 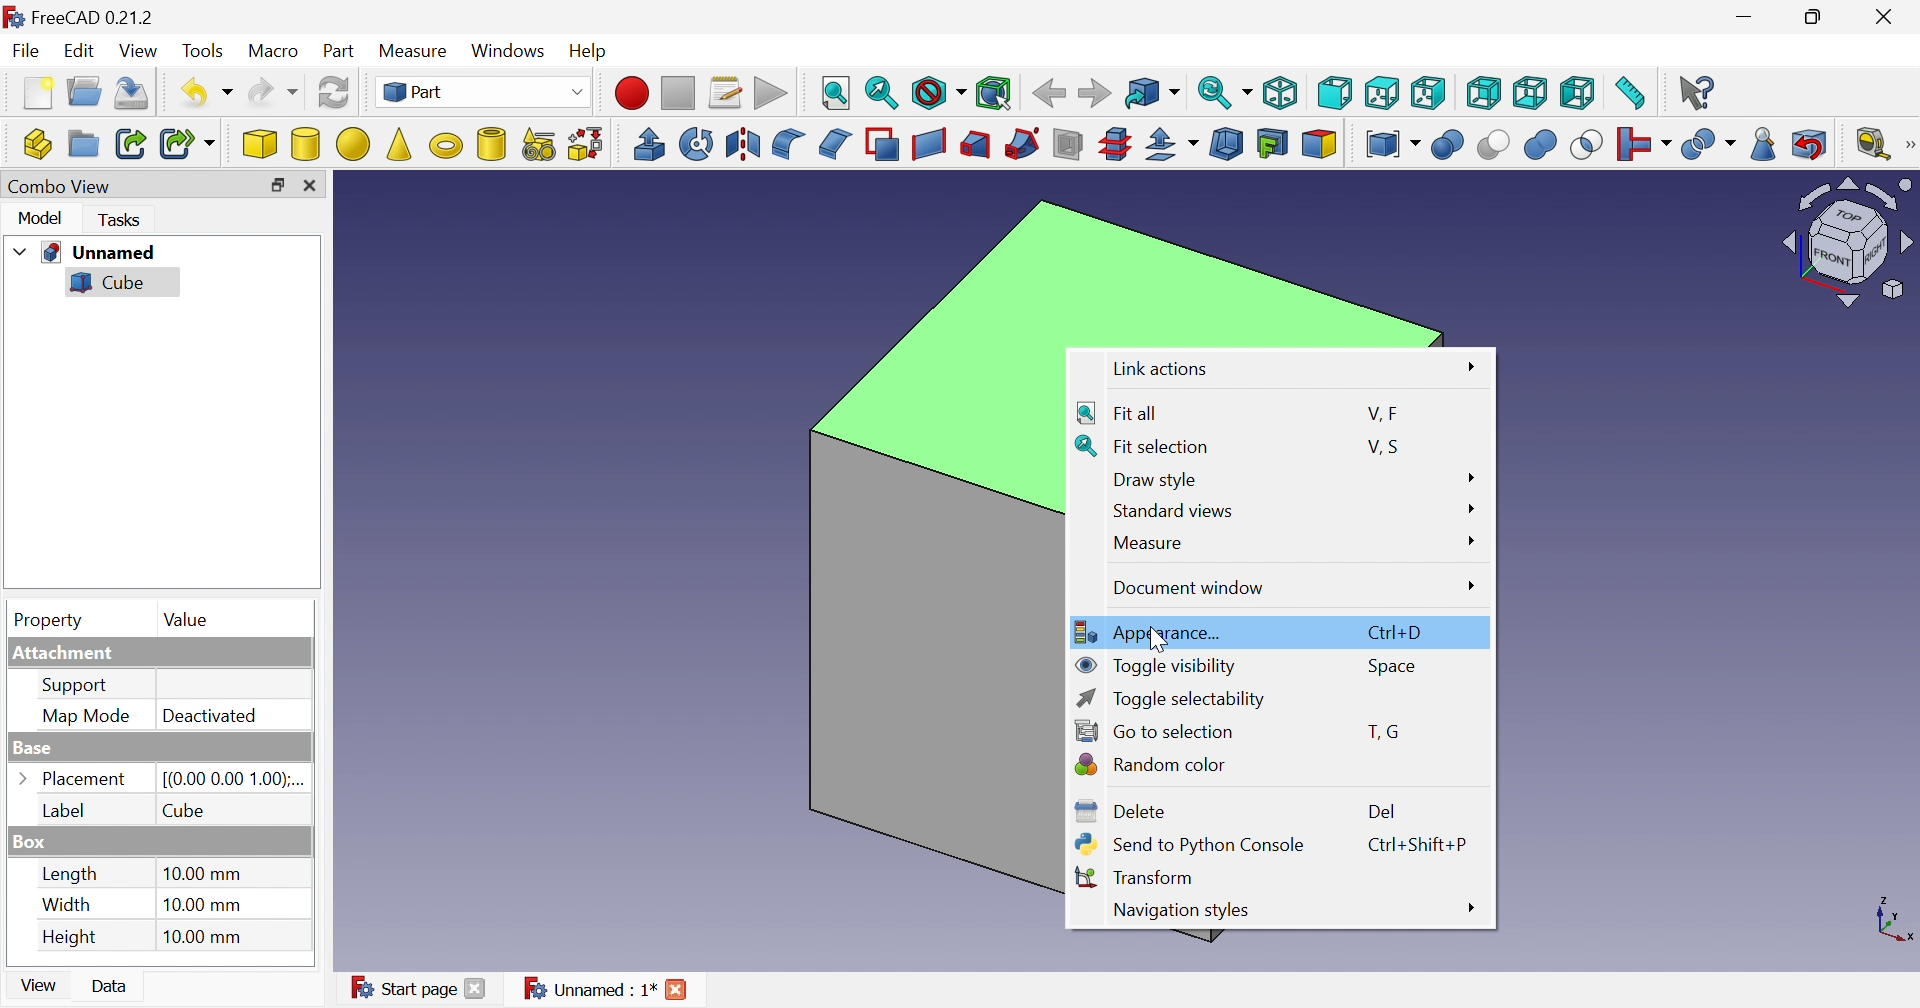 What do you see at coordinates (1890, 918) in the screenshot?
I see `Shape` at bounding box center [1890, 918].